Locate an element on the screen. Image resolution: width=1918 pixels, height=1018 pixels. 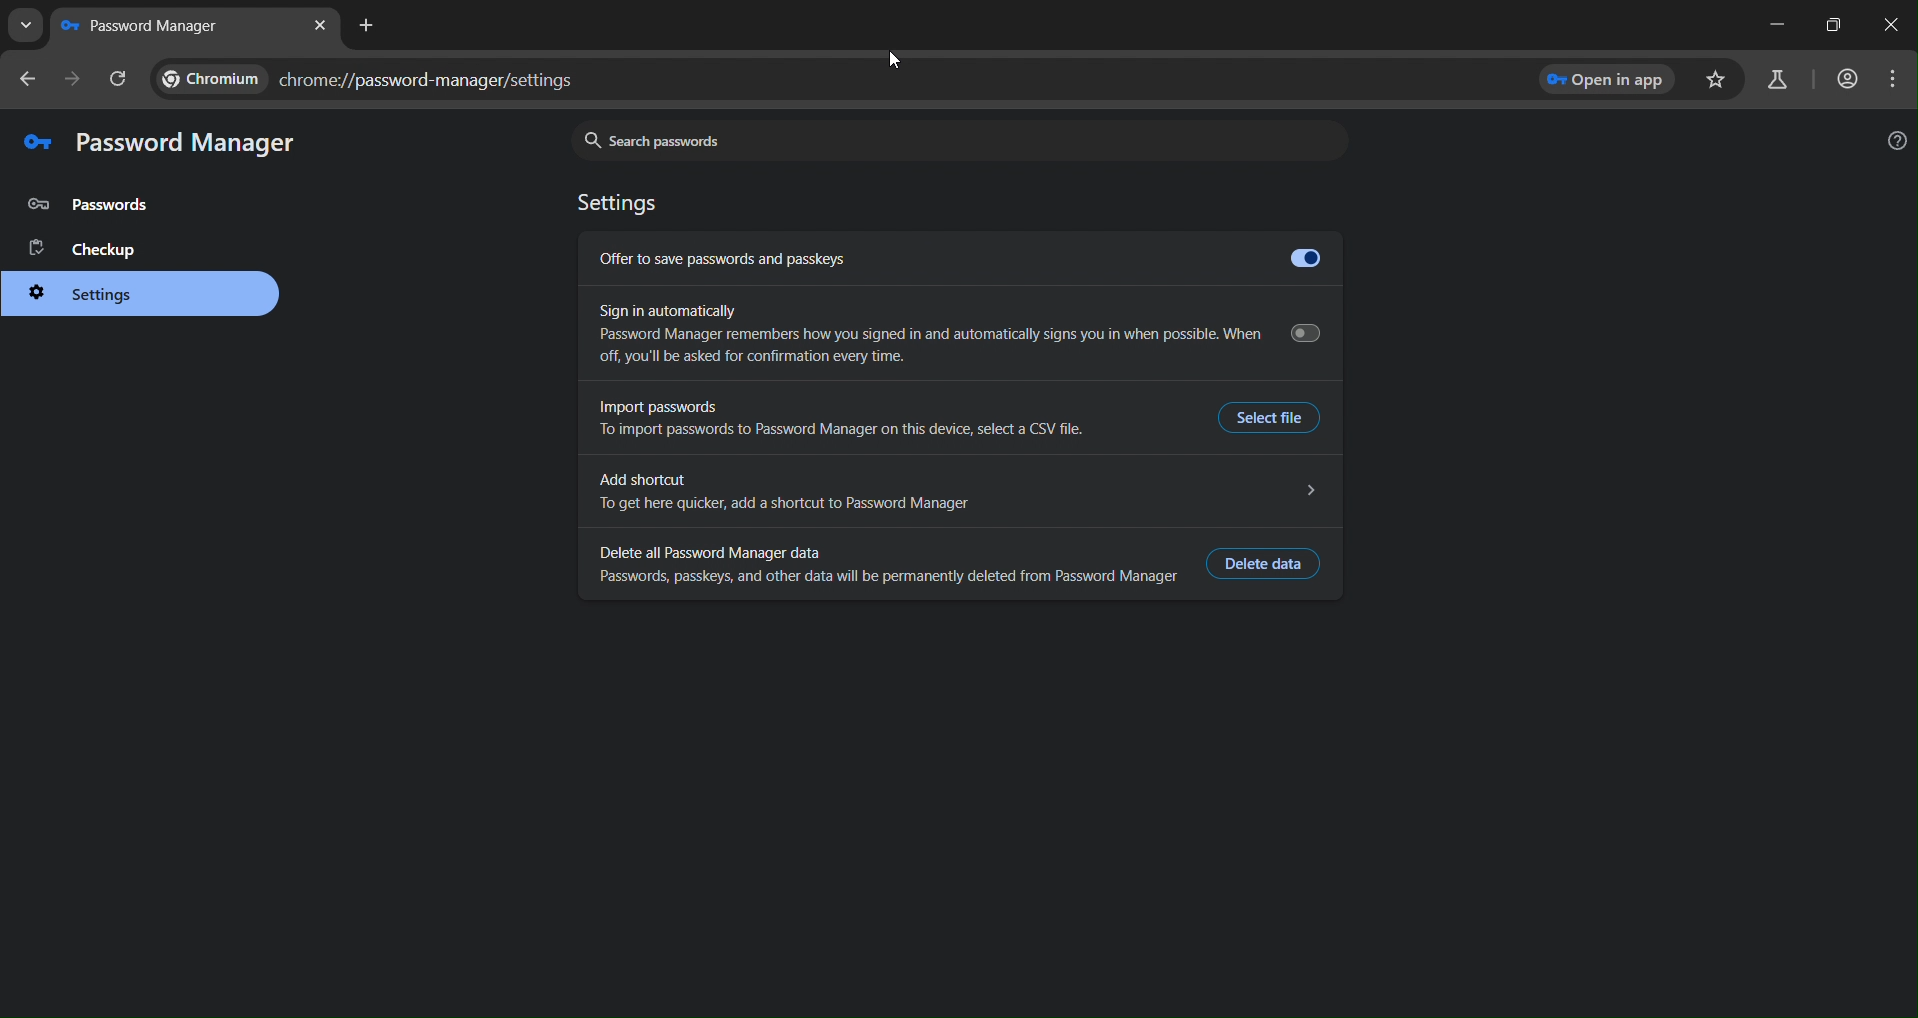
Select file is located at coordinates (1269, 417).